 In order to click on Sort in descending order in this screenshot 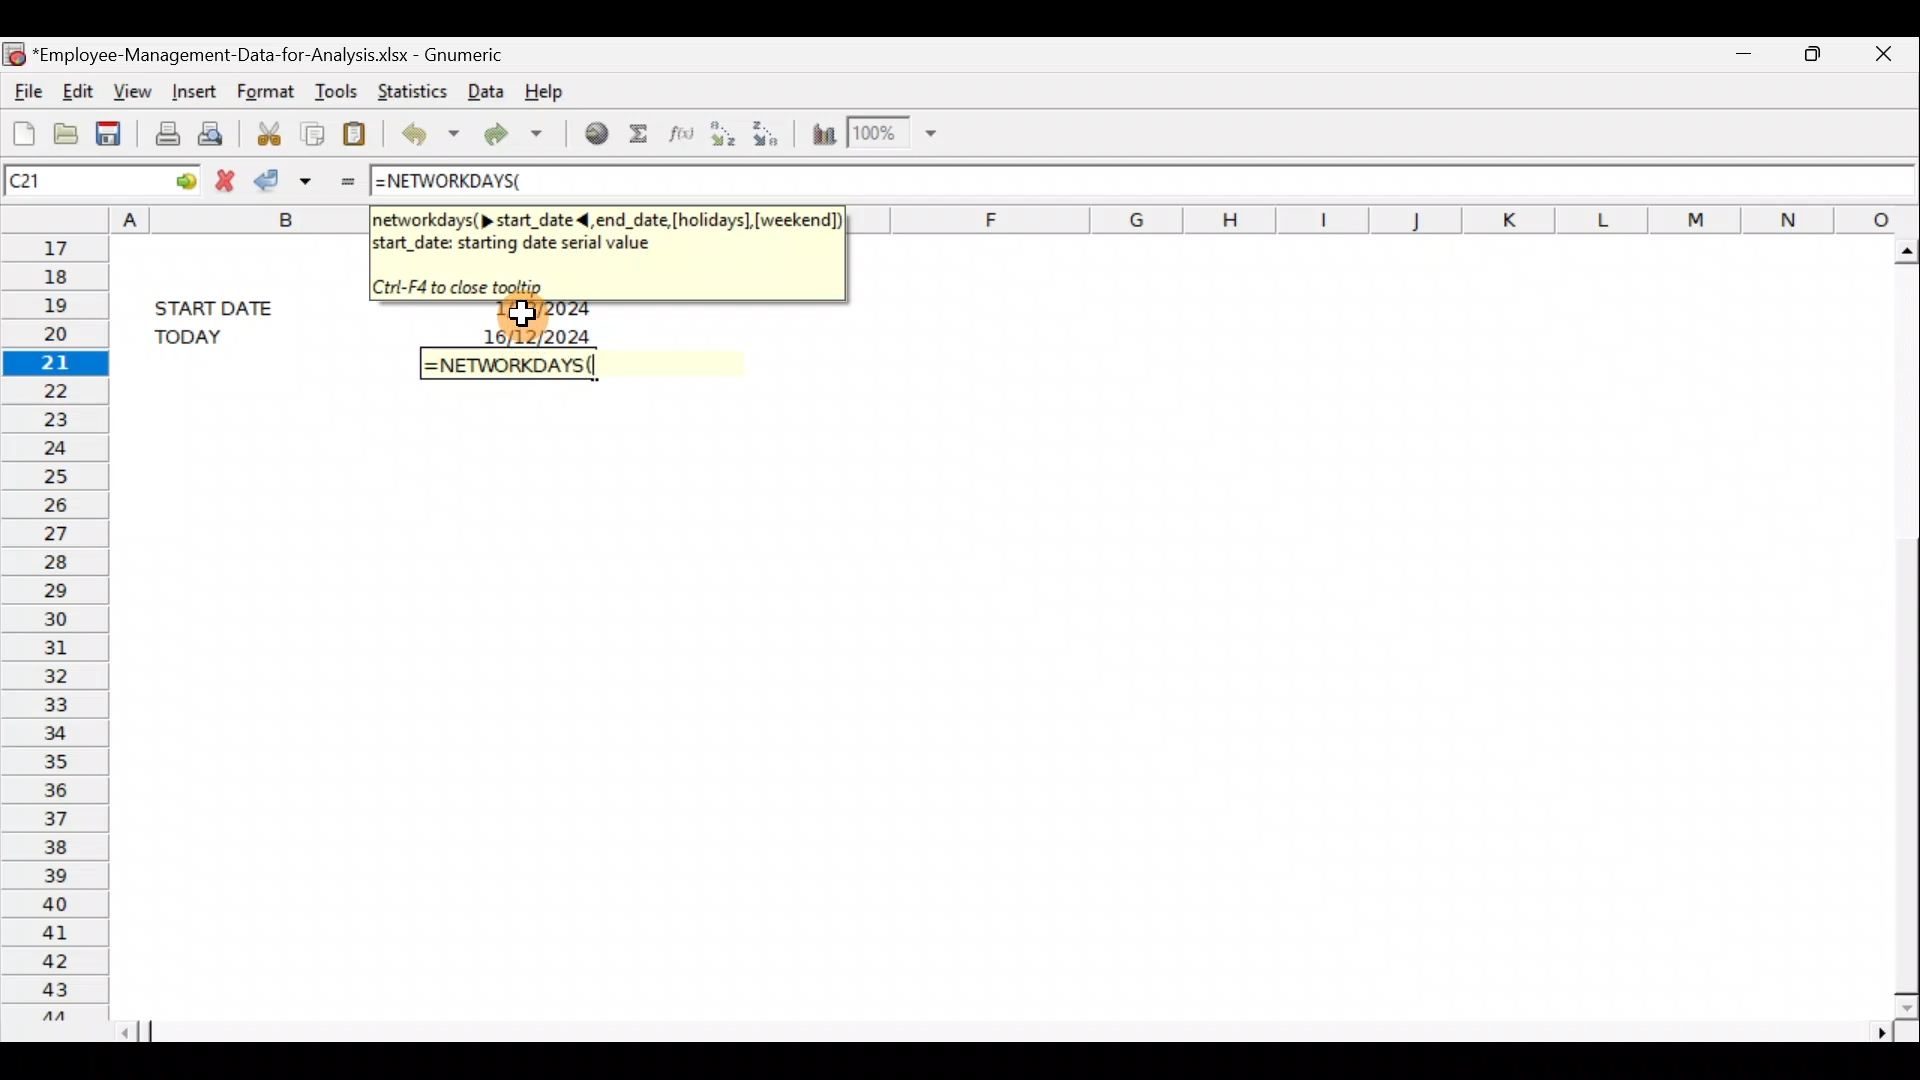, I will do `click(770, 133)`.